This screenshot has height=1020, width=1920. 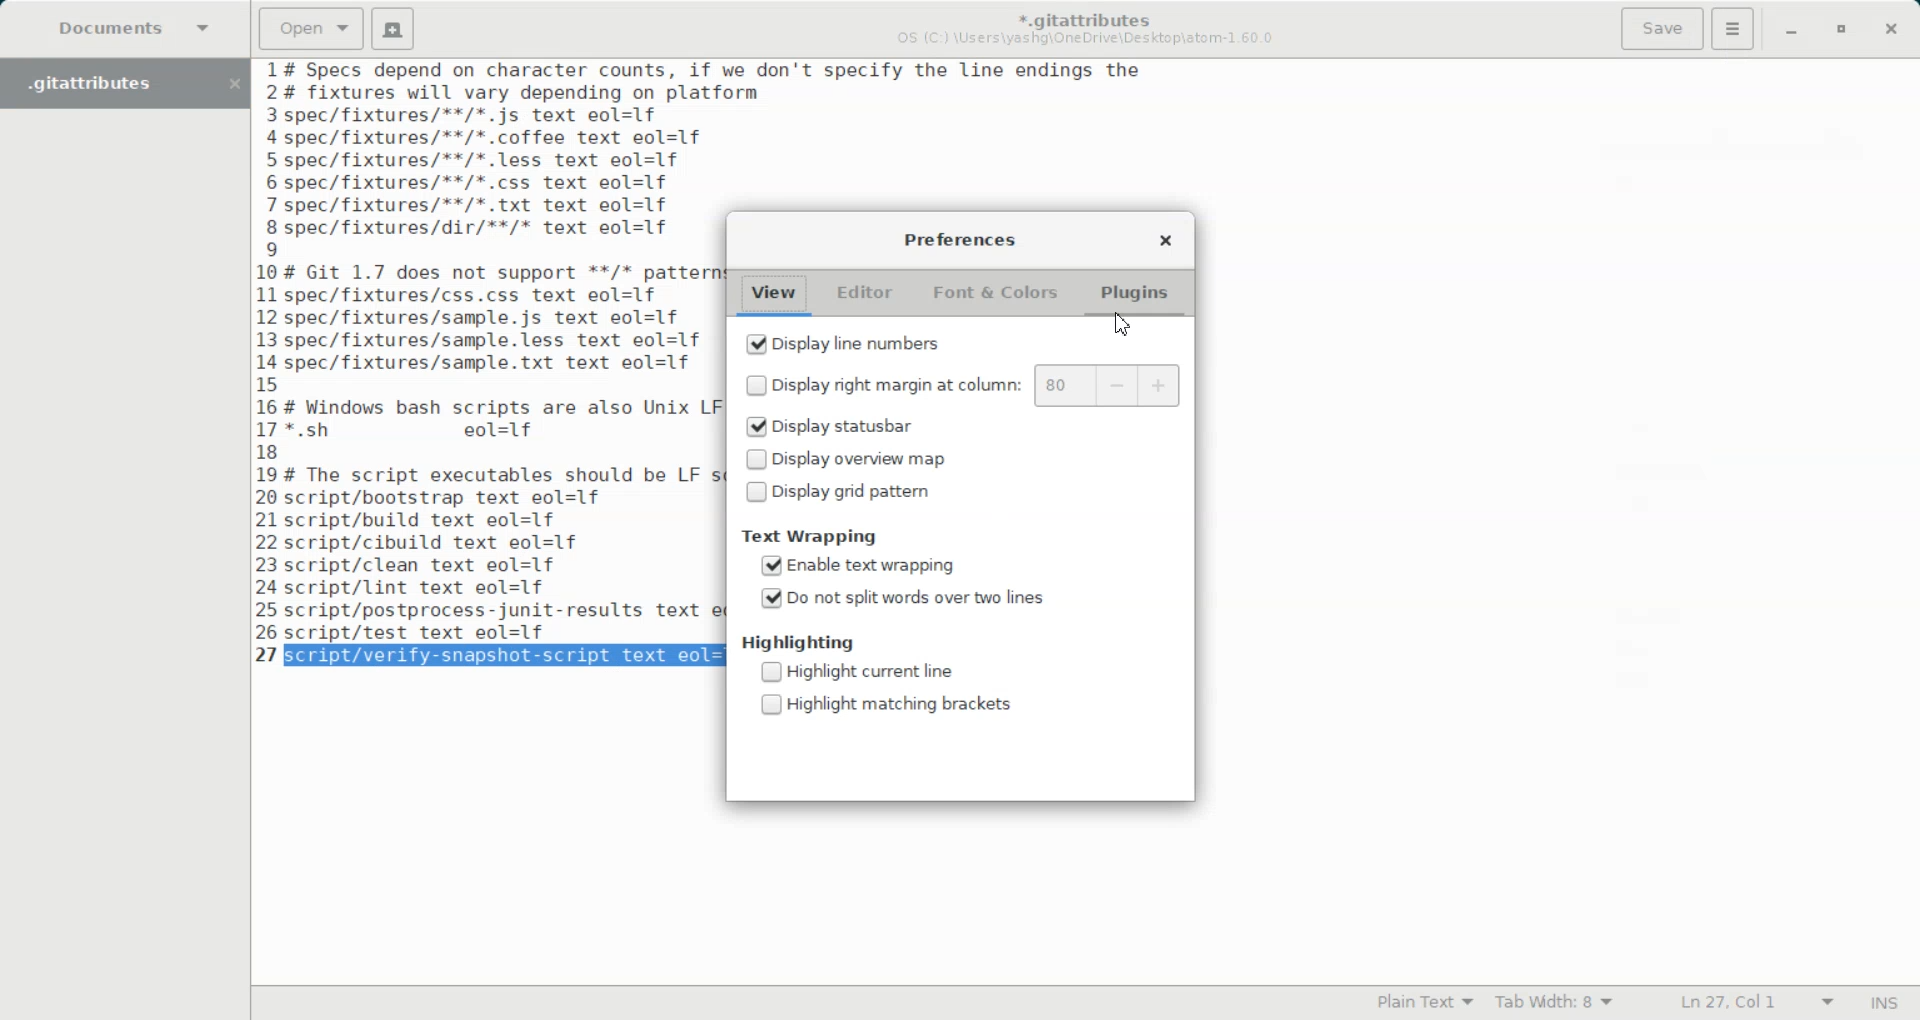 I want to click on INS, so click(x=1884, y=1002).